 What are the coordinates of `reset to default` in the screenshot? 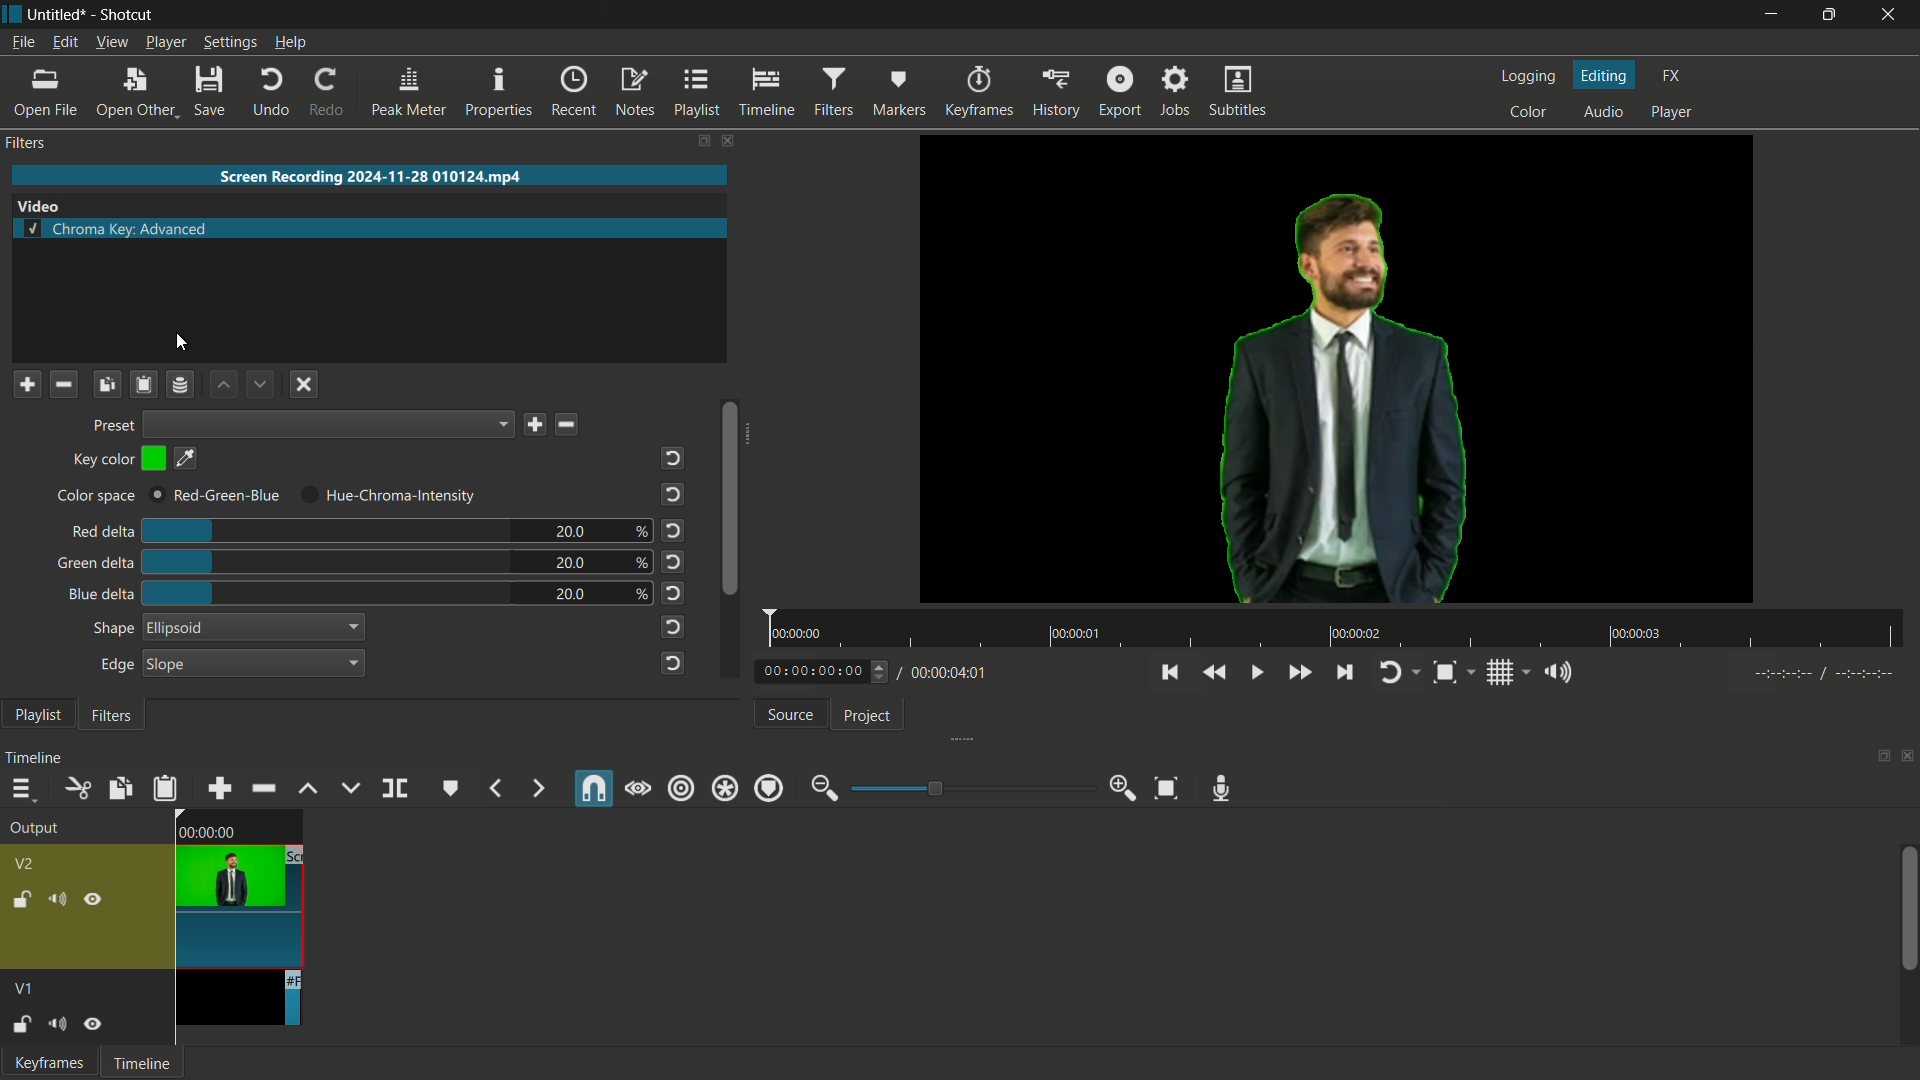 It's located at (675, 494).